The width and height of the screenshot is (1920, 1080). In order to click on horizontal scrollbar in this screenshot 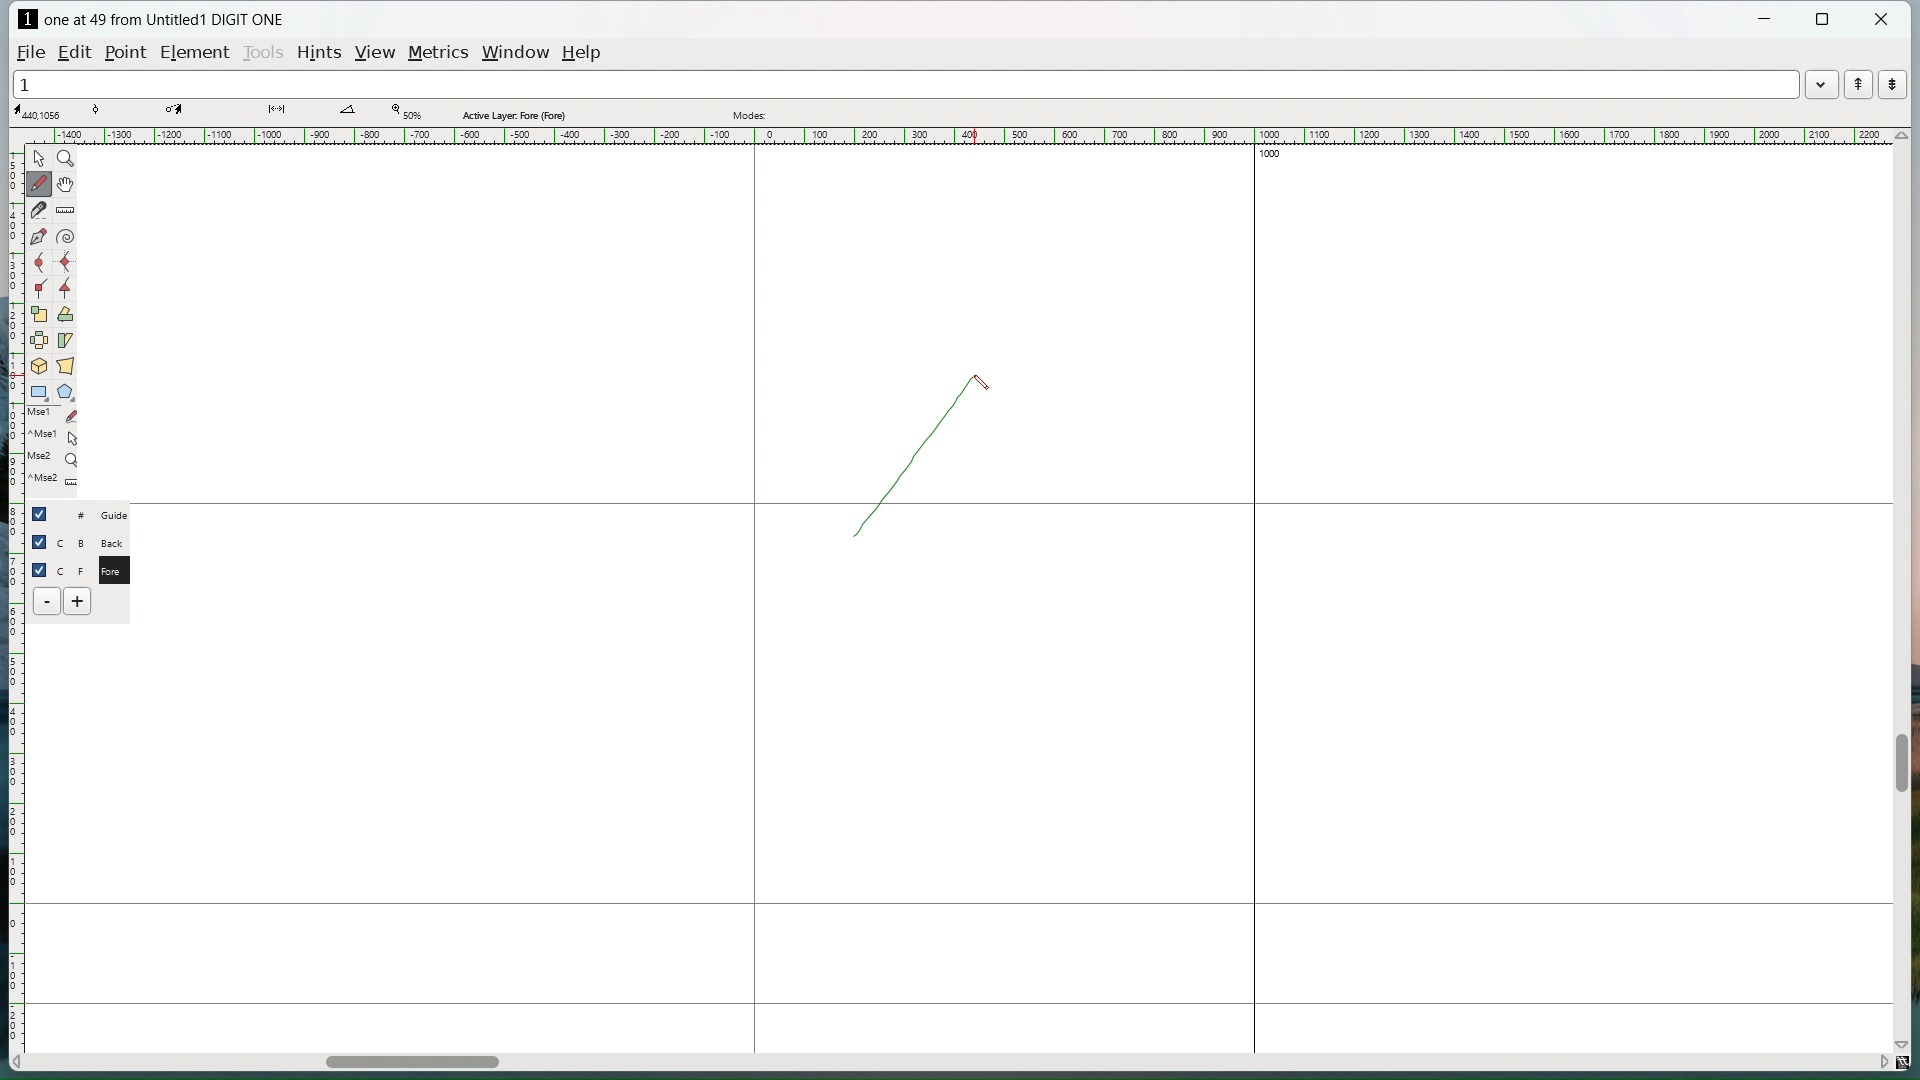, I will do `click(412, 1065)`.